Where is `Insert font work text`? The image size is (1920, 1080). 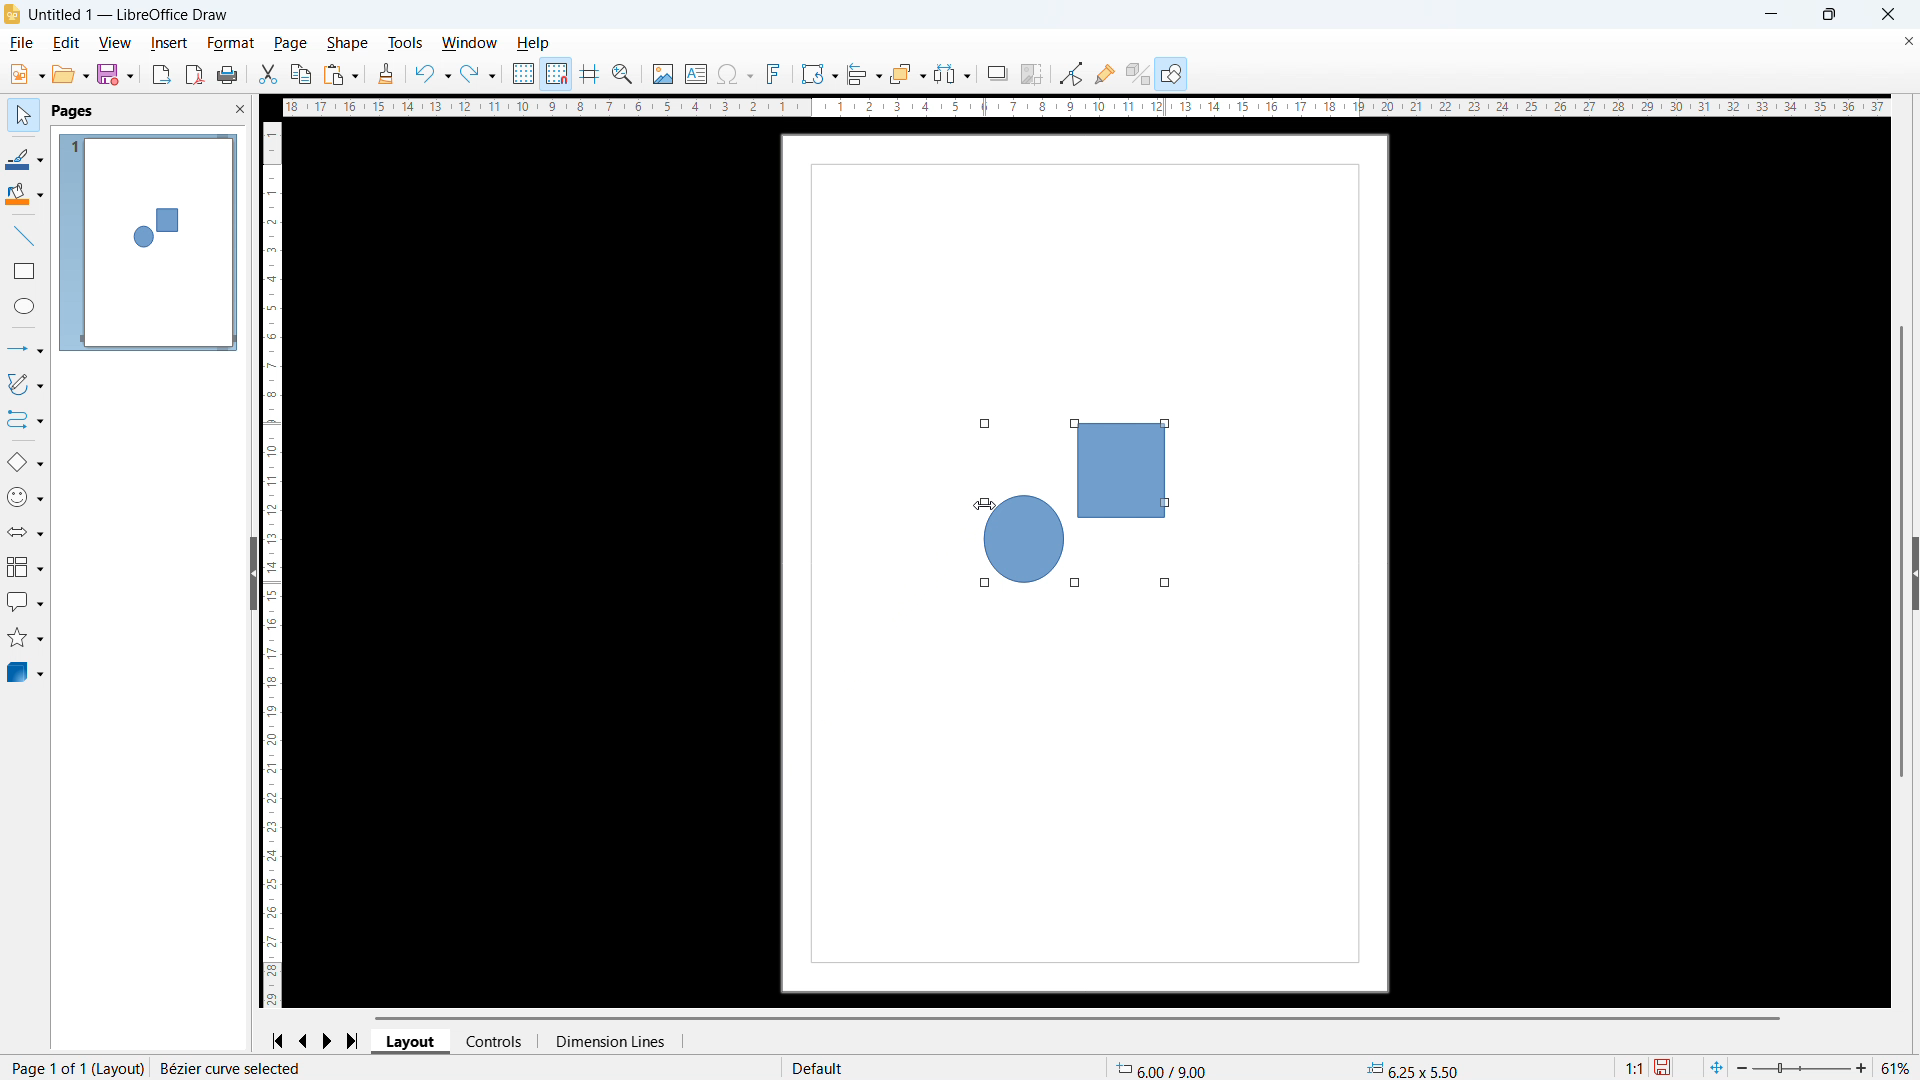
Insert font work text is located at coordinates (774, 73).